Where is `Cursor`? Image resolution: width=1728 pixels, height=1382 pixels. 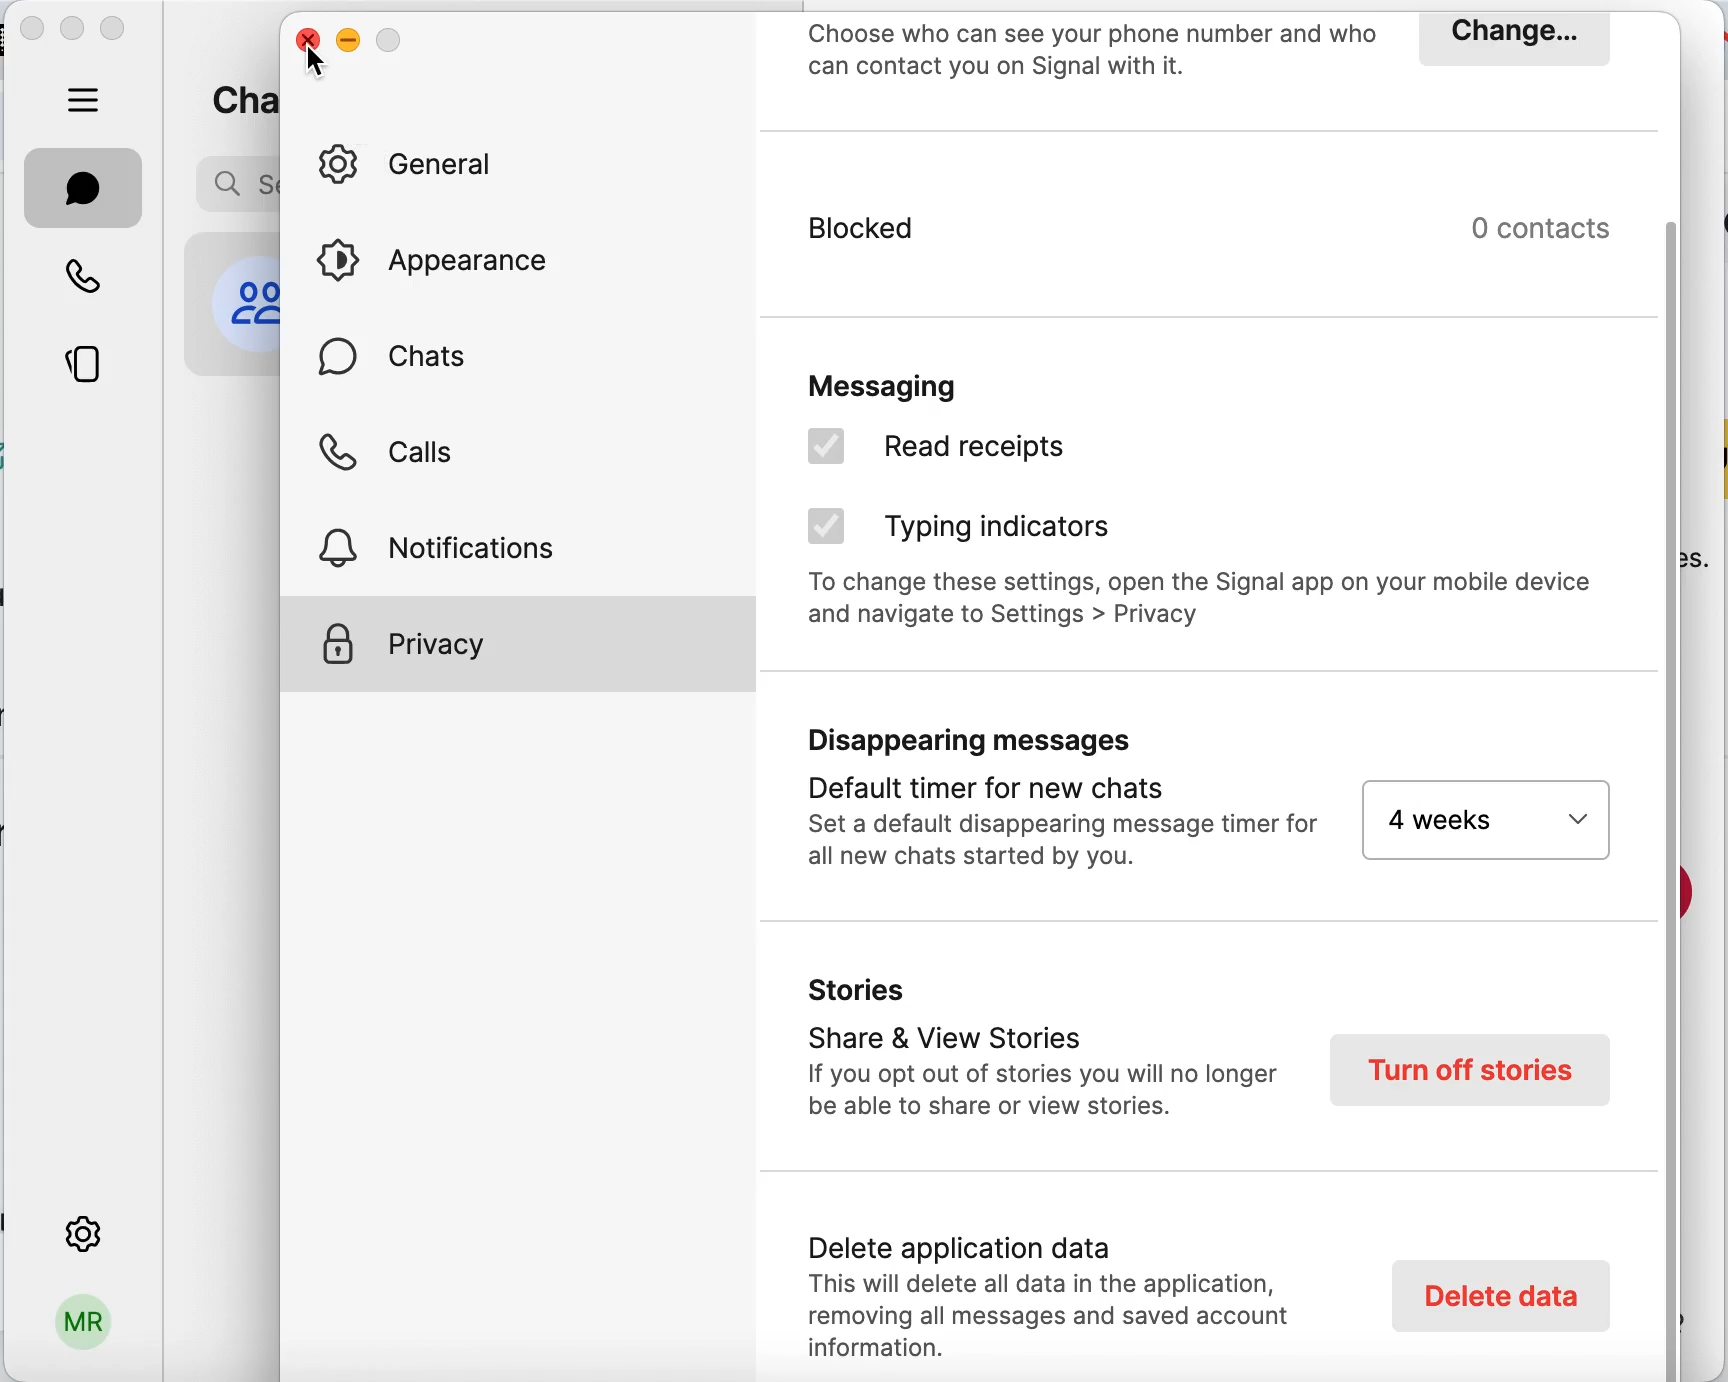 Cursor is located at coordinates (825, 526).